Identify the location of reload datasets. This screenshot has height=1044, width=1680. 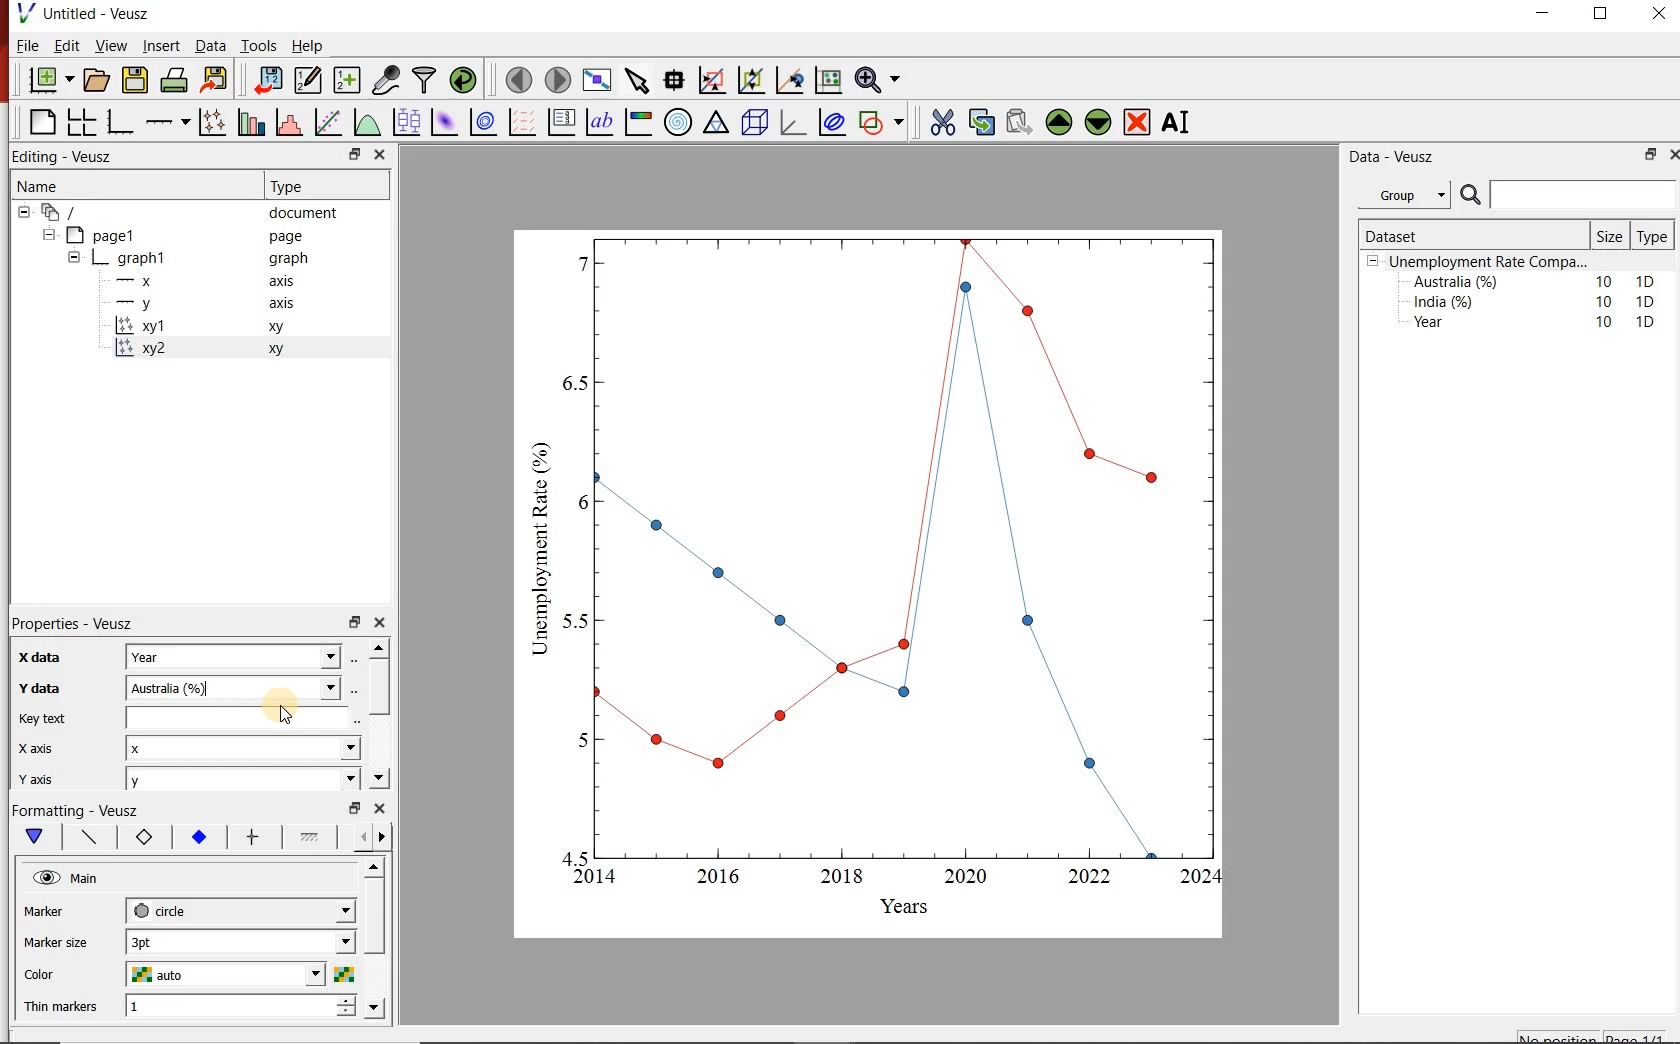
(464, 79).